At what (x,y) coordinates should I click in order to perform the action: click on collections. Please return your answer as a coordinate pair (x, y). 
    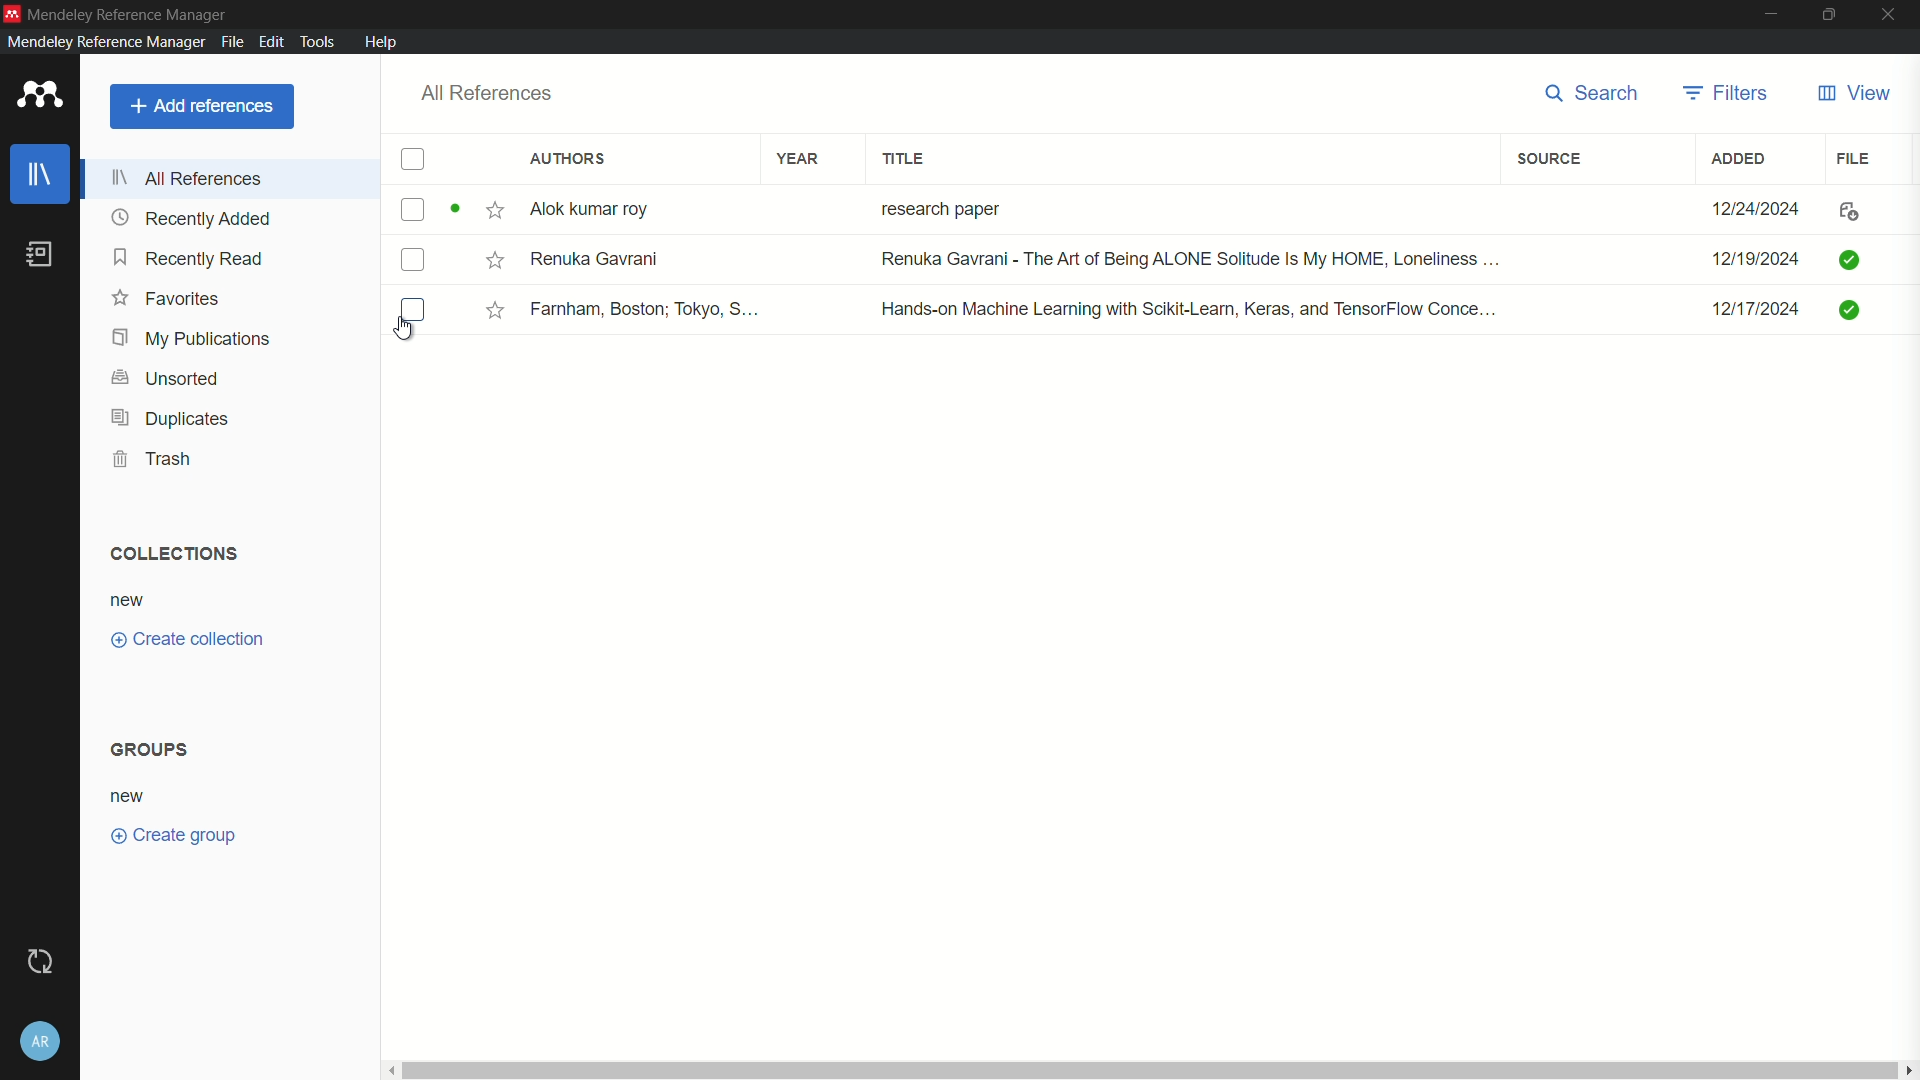
    Looking at the image, I should click on (175, 554).